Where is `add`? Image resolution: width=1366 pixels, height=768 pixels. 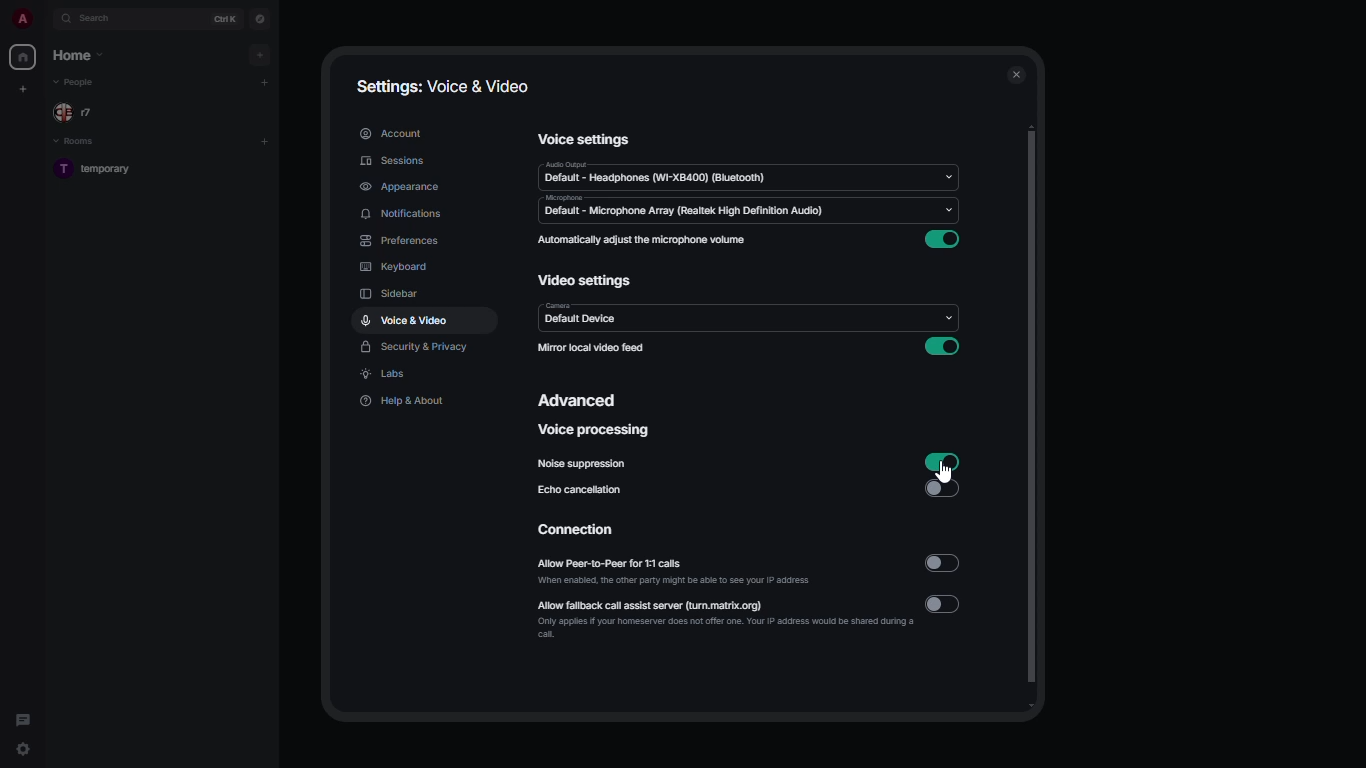
add is located at coordinates (267, 139).